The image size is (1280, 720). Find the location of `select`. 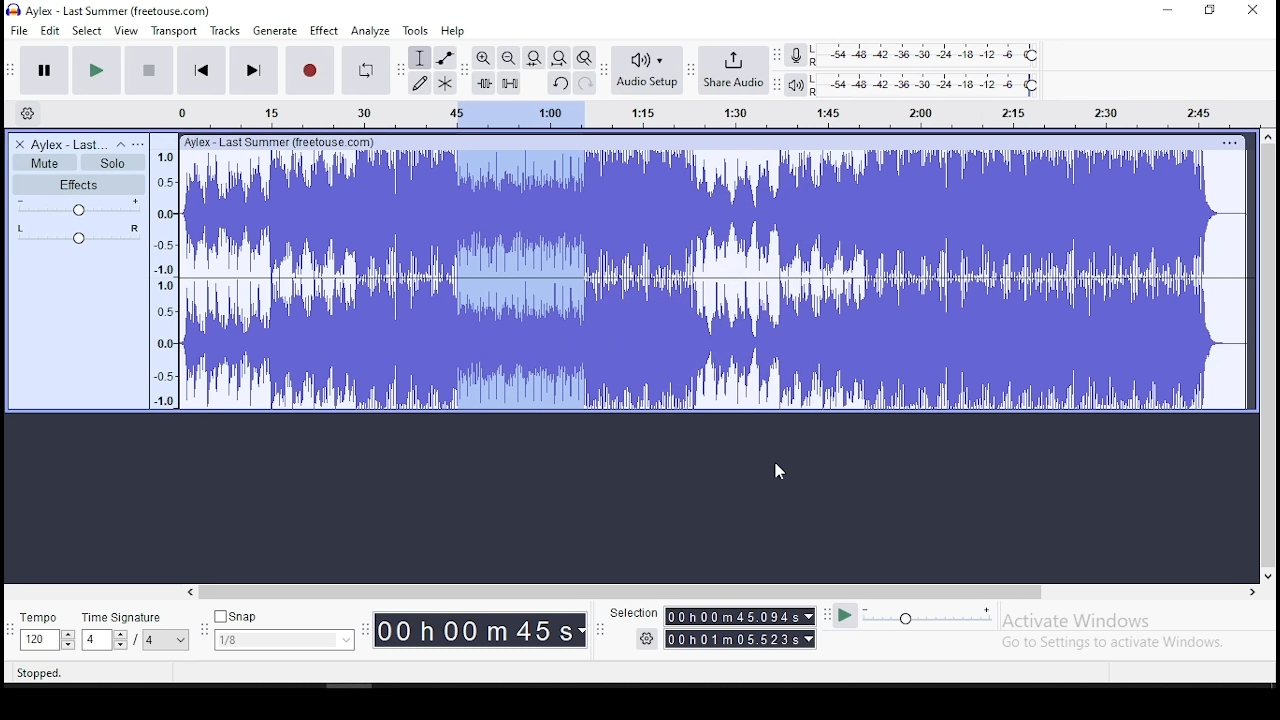

select is located at coordinates (88, 31).